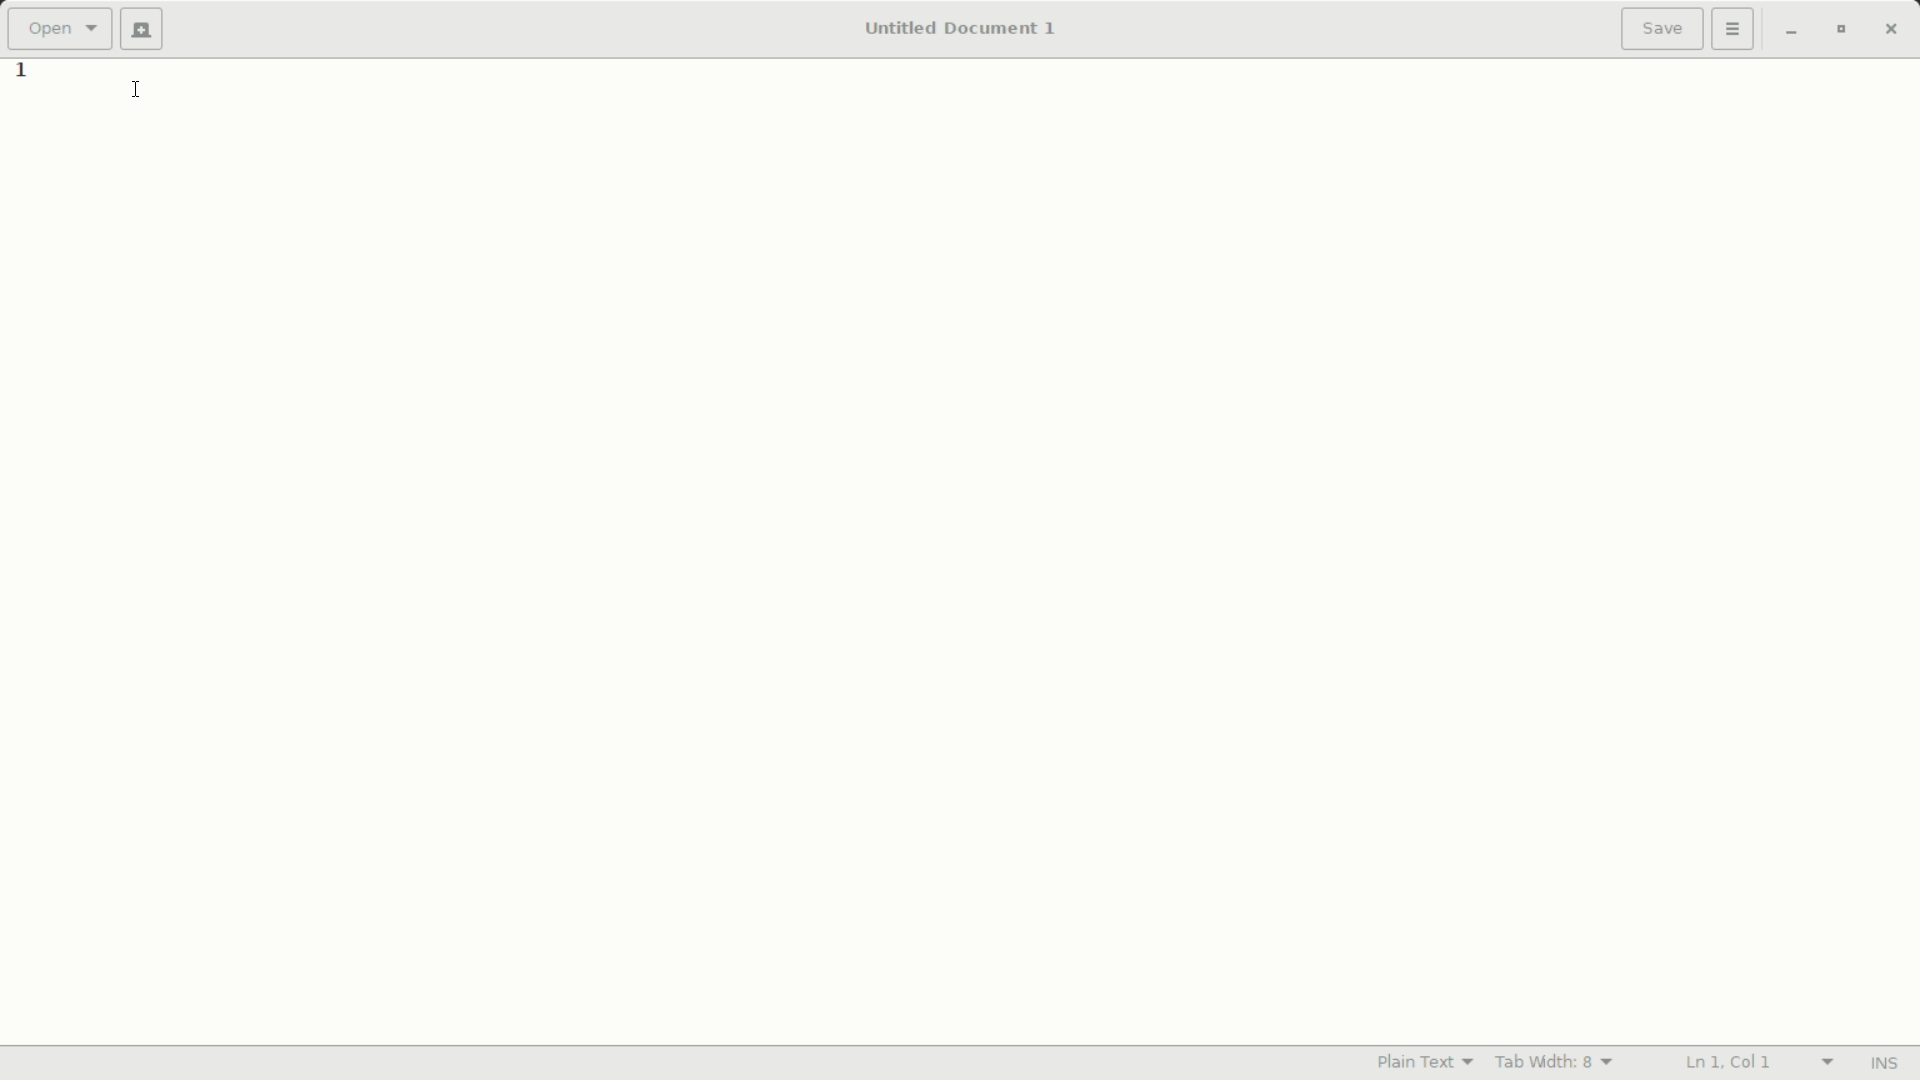  Describe the element at coordinates (142, 30) in the screenshot. I see `new document` at that location.